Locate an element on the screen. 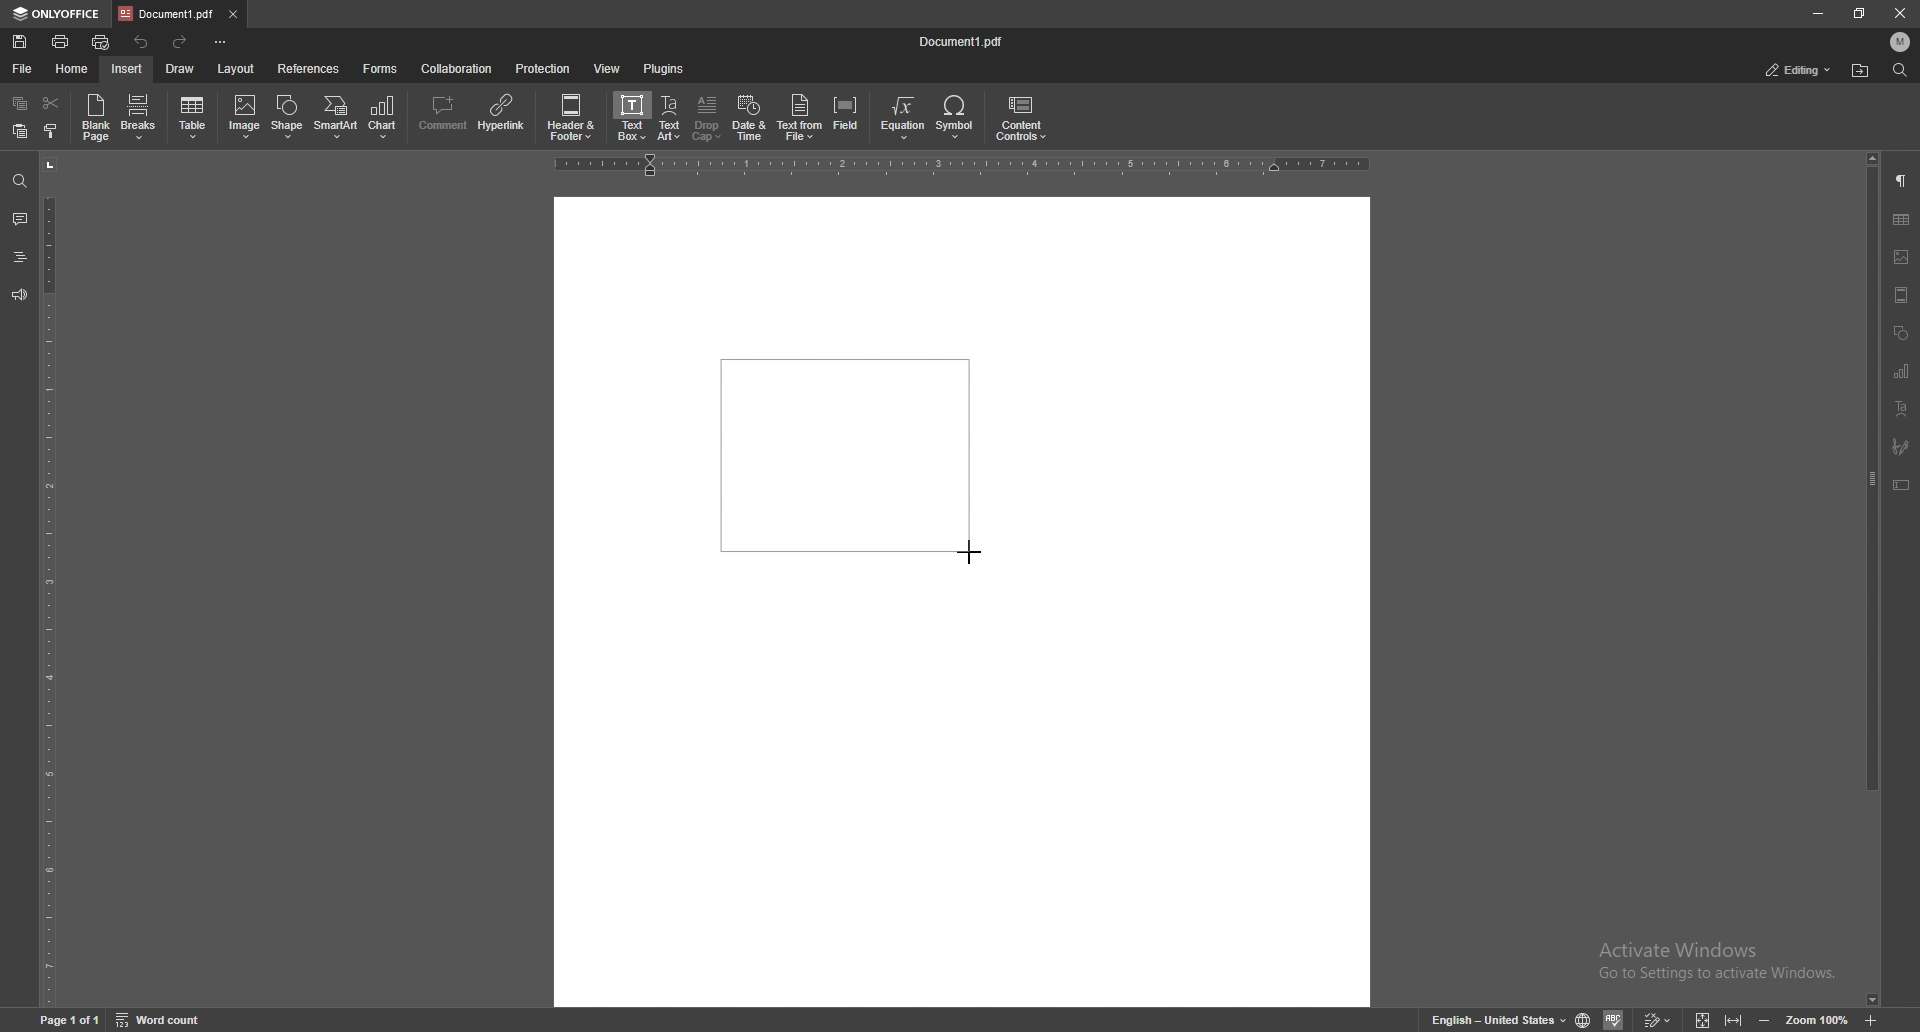 The height and width of the screenshot is (1032, 1920). comment is located at coordinates (441, 115).